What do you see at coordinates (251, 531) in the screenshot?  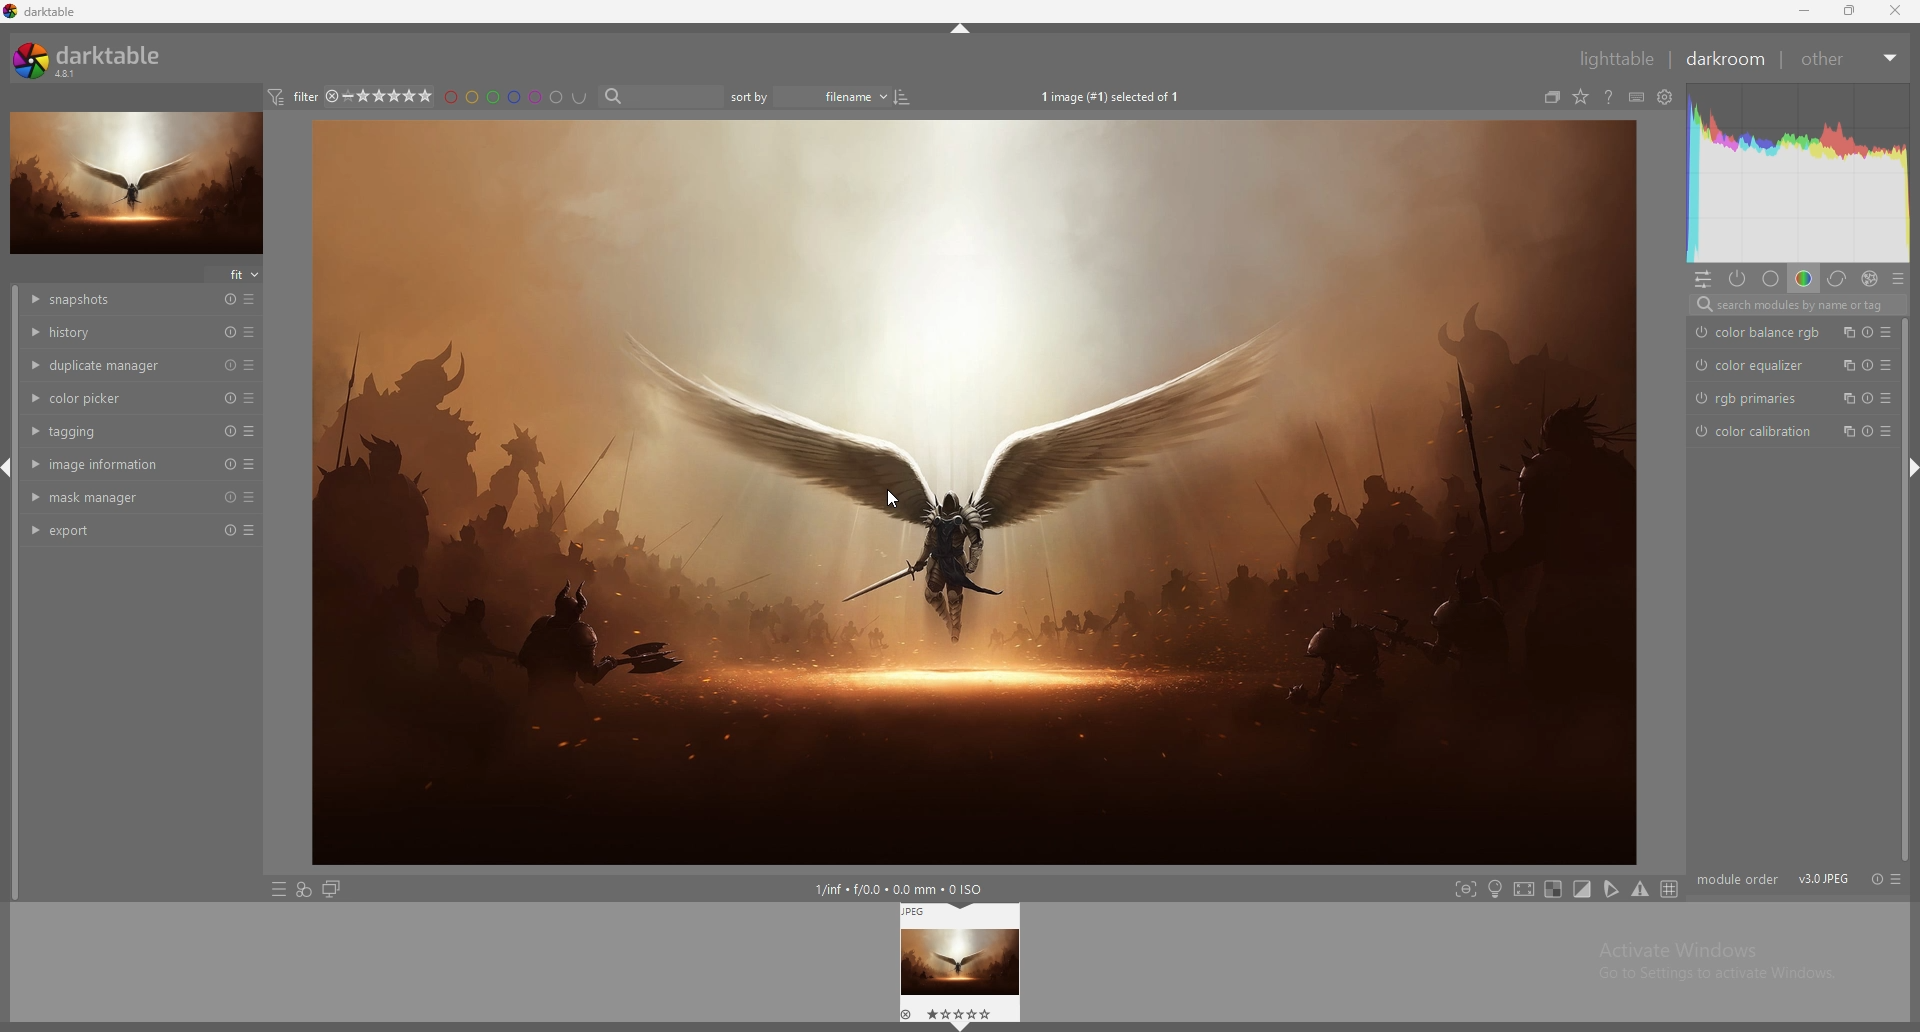 I see `preset` at bounding box center [251, 531].